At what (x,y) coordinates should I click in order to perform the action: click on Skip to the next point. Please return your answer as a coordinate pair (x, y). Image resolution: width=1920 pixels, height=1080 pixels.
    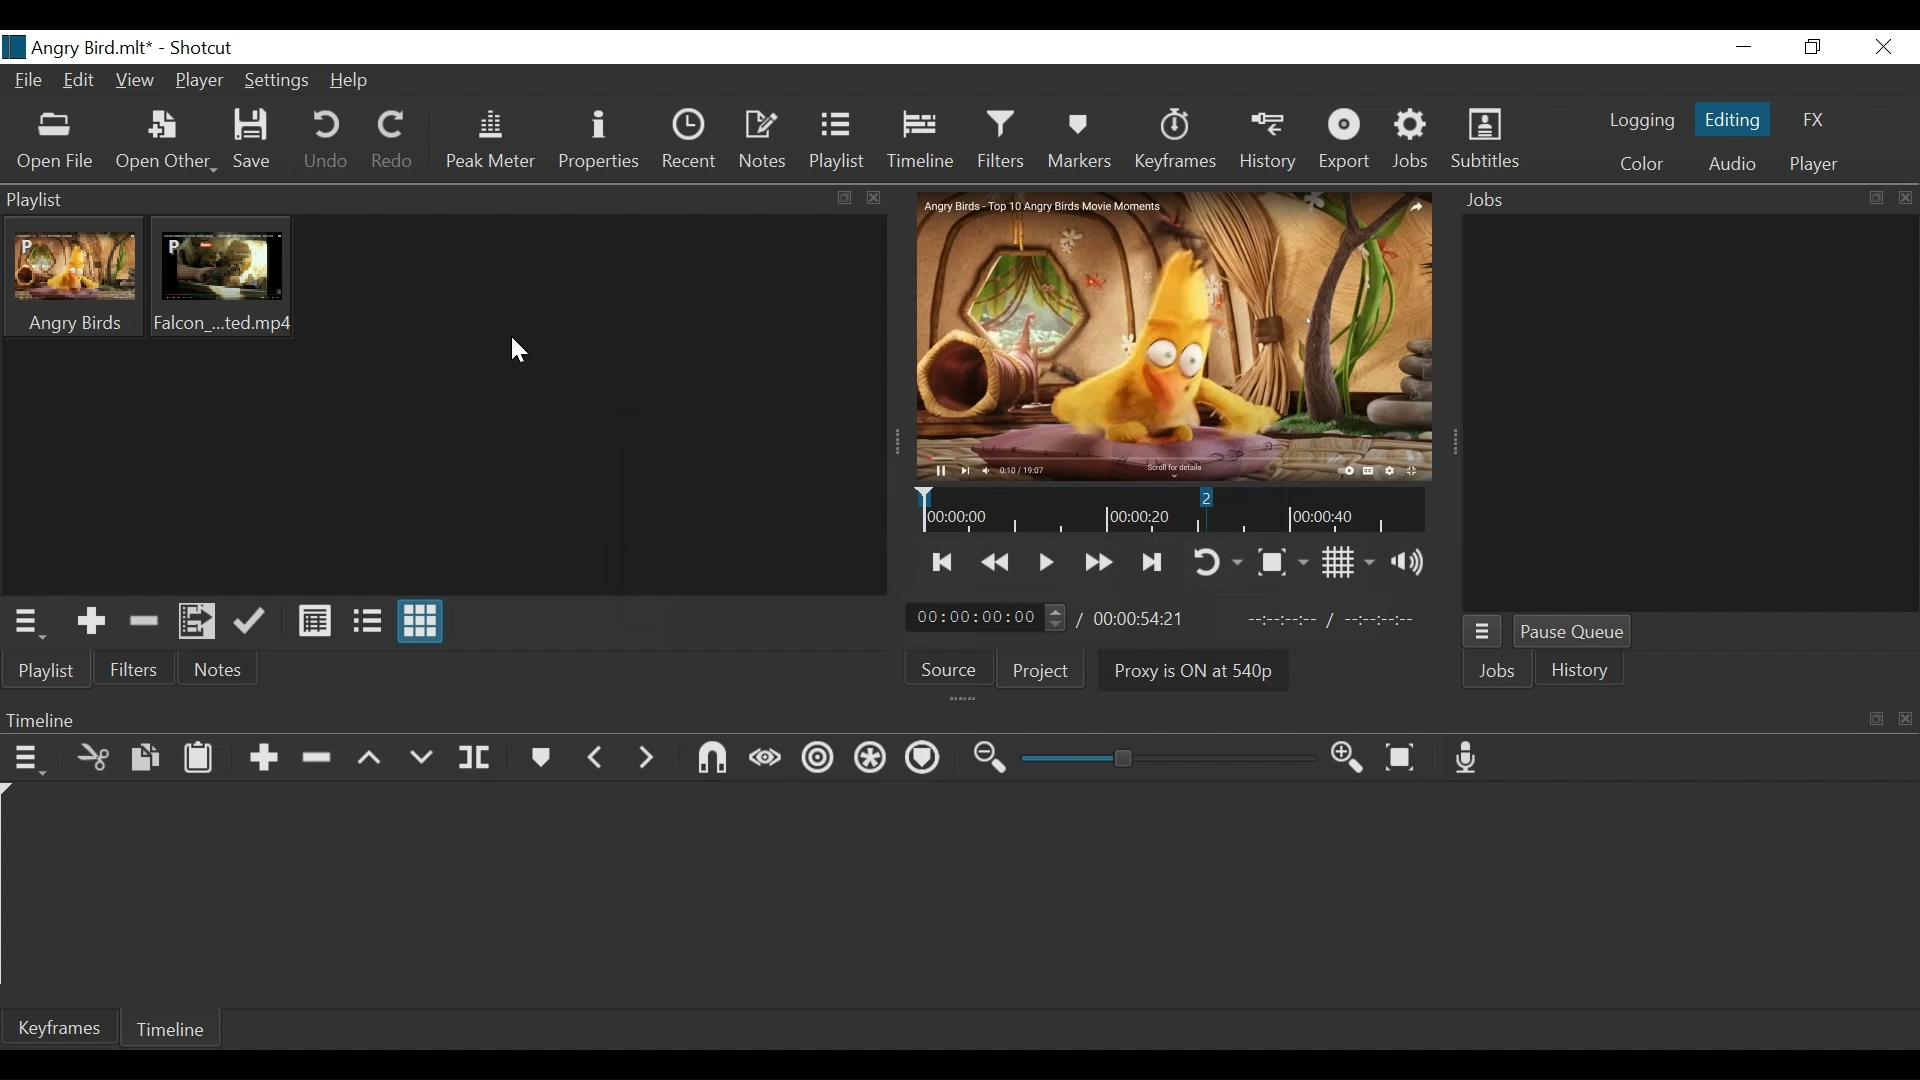
    Looking at the image, I should click on (1150, 565).